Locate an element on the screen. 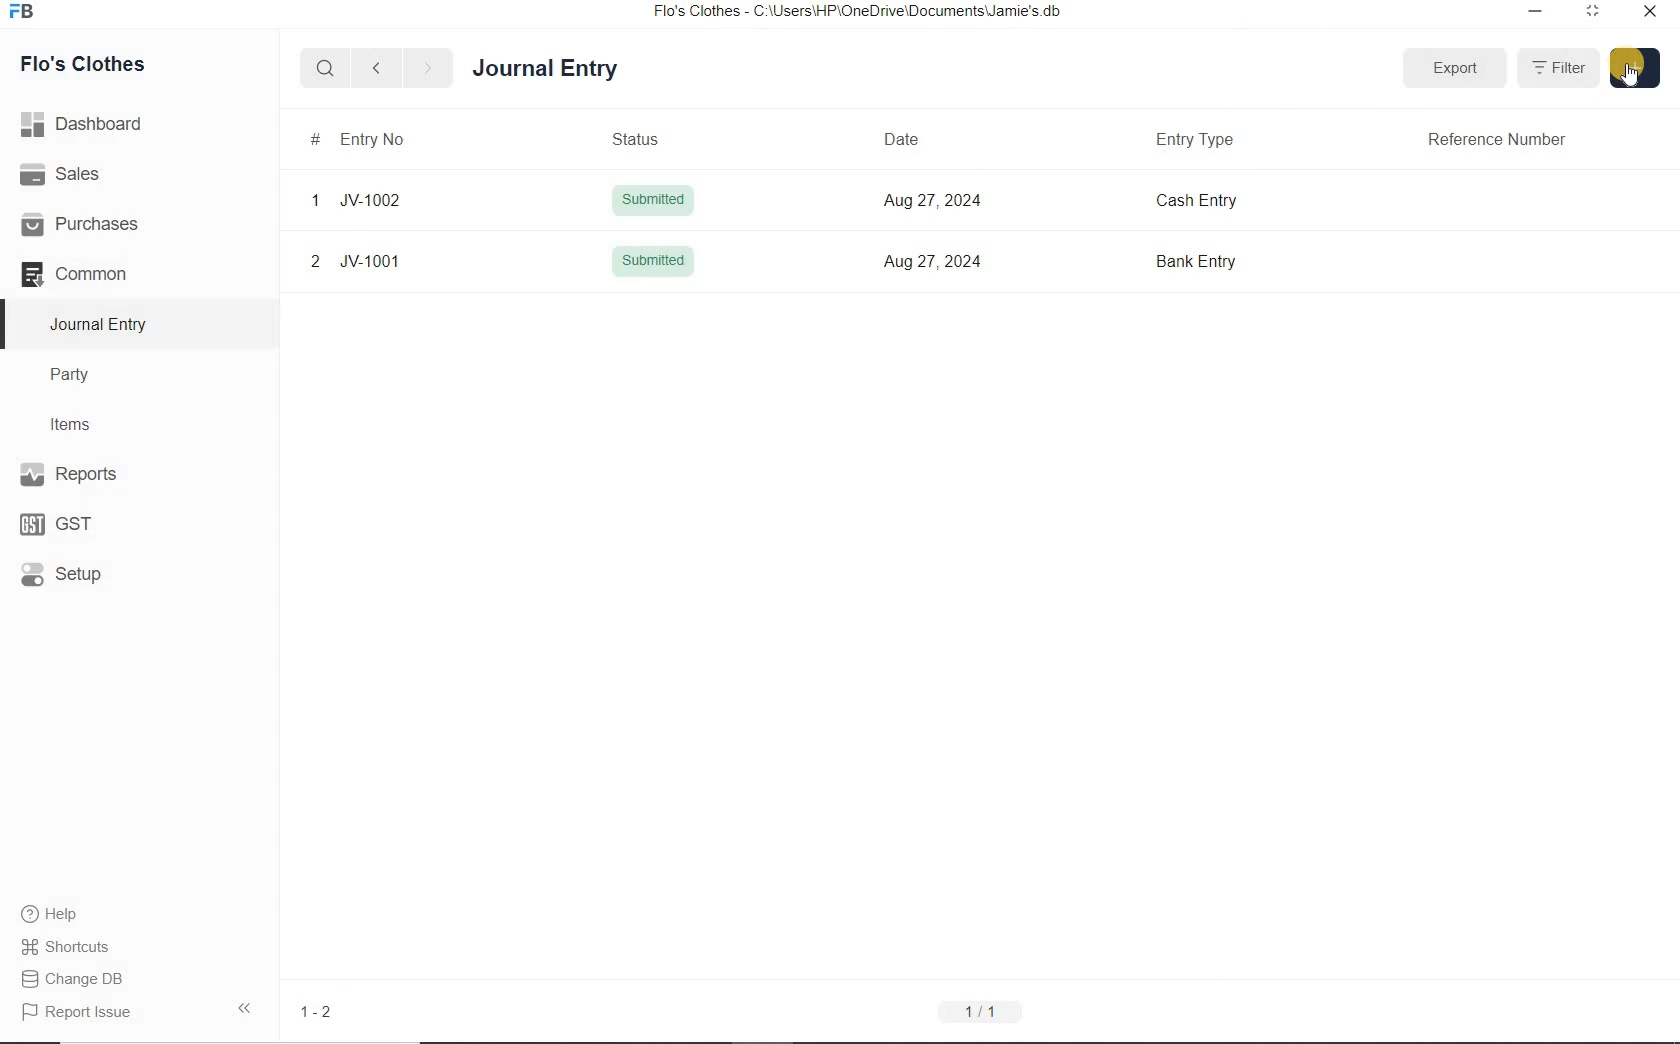 The width and height of the screenshot is (1680, 1044). Status is located at coordinates (650, 137).